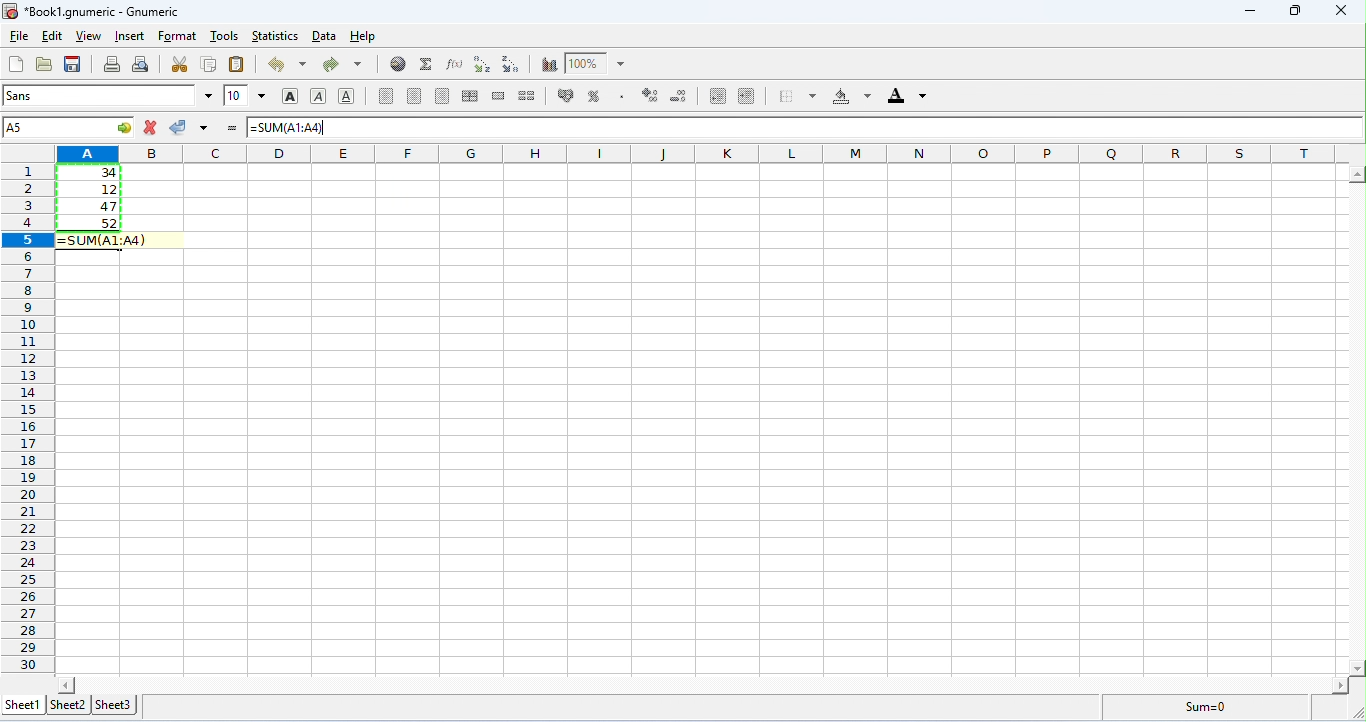 The height and width of the screenshot is (722, 1366). I want to click on file, so click(18, 37).